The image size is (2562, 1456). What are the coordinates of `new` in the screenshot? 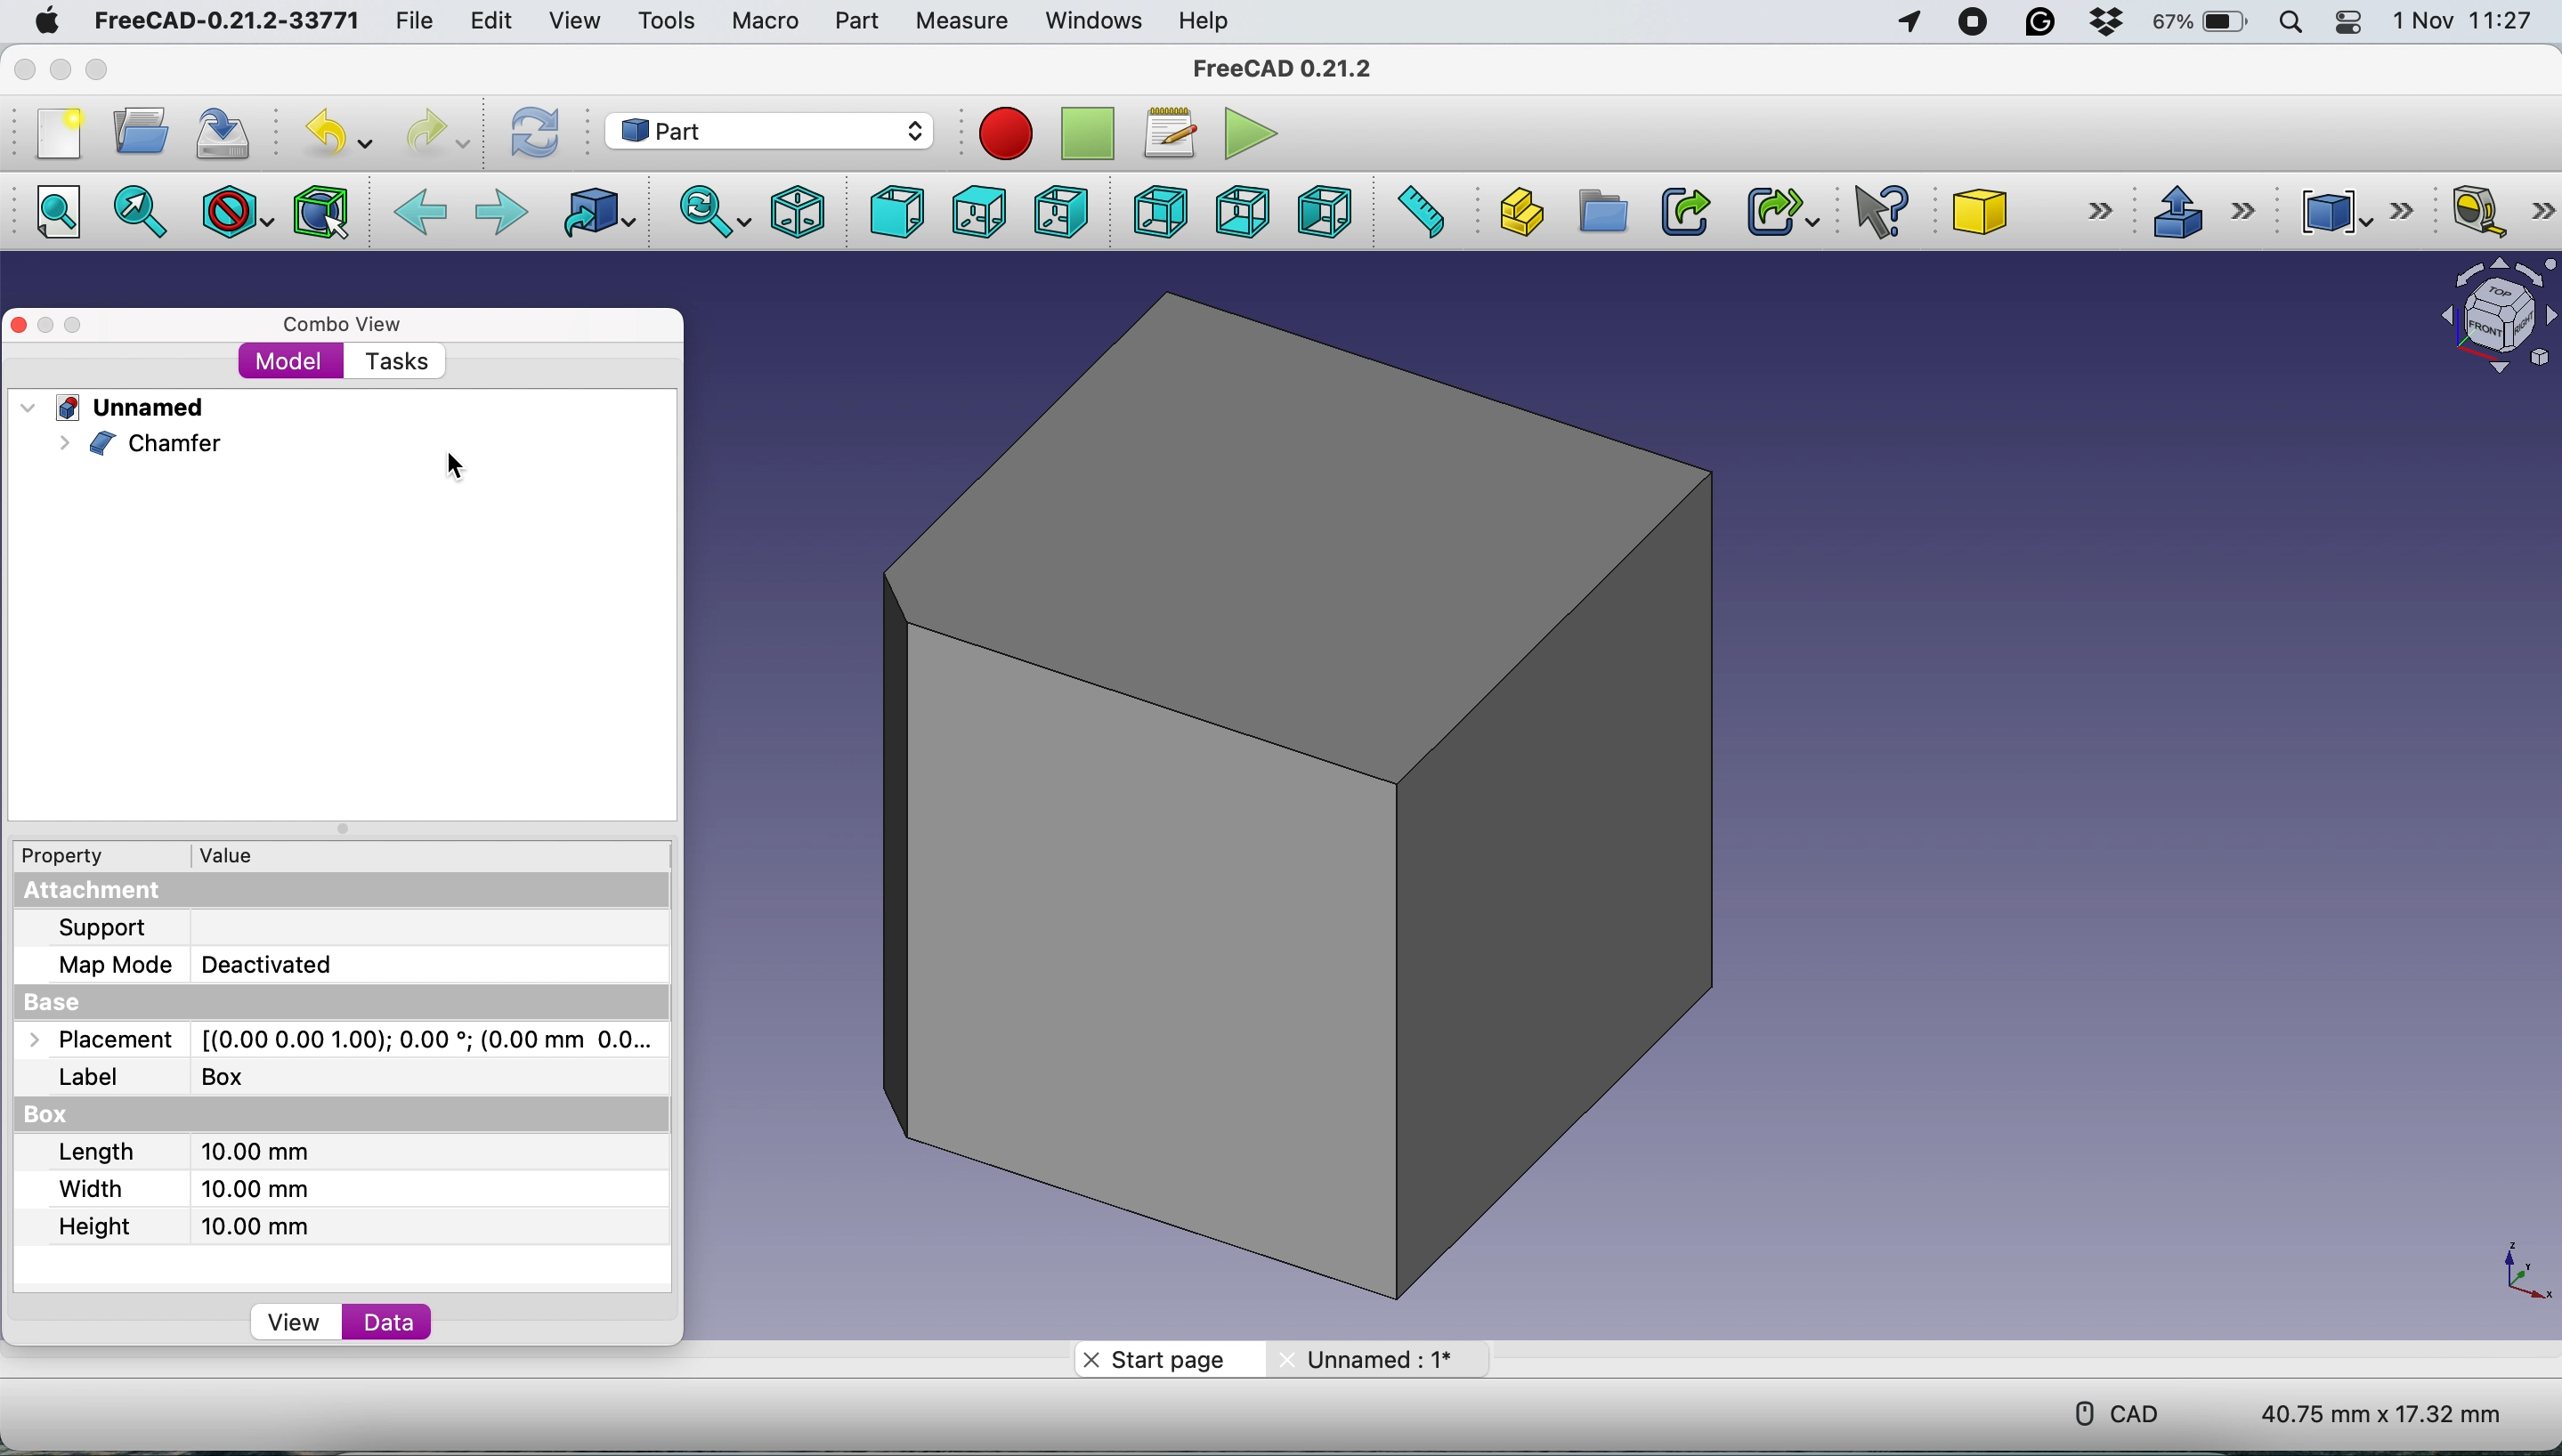 It's located at (61, 135).